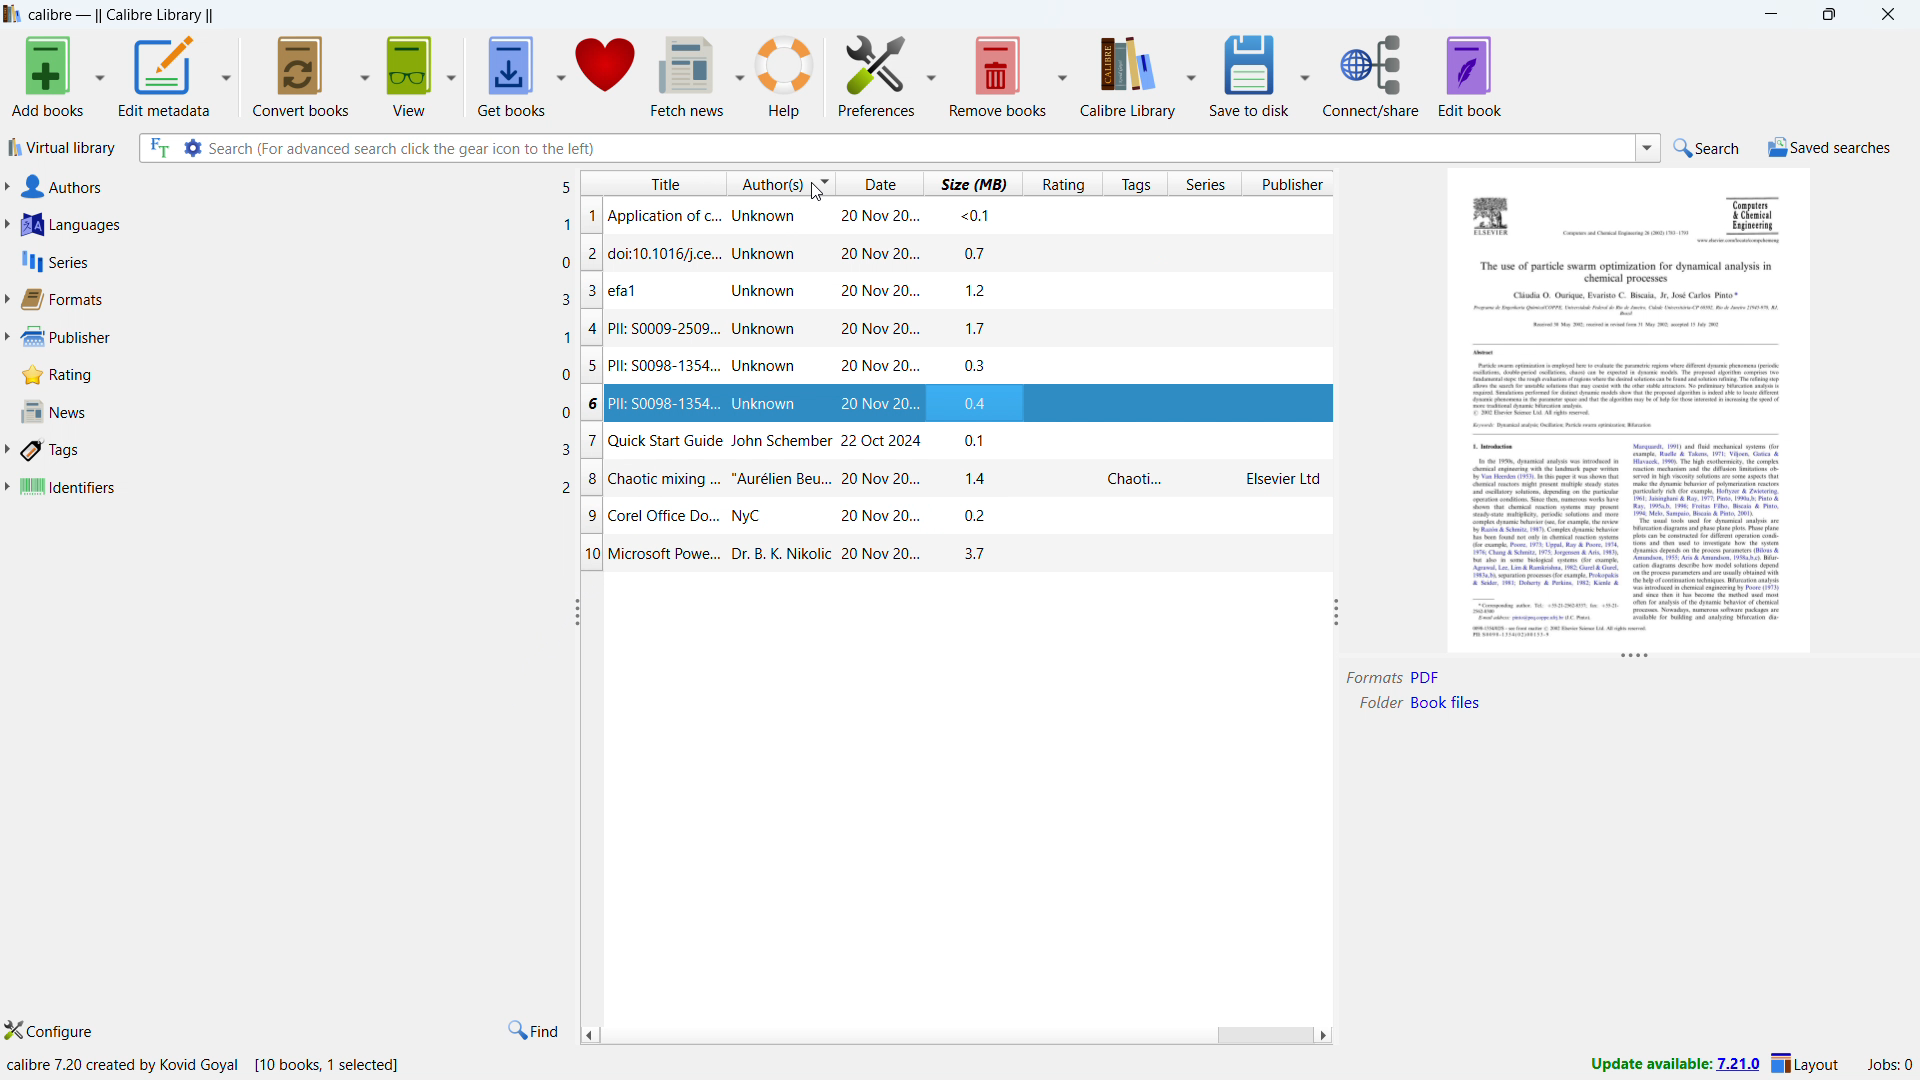  What do you see at coordinates (977, 366) in the screenshot?
I see `03` at bounding box center [977, 366].